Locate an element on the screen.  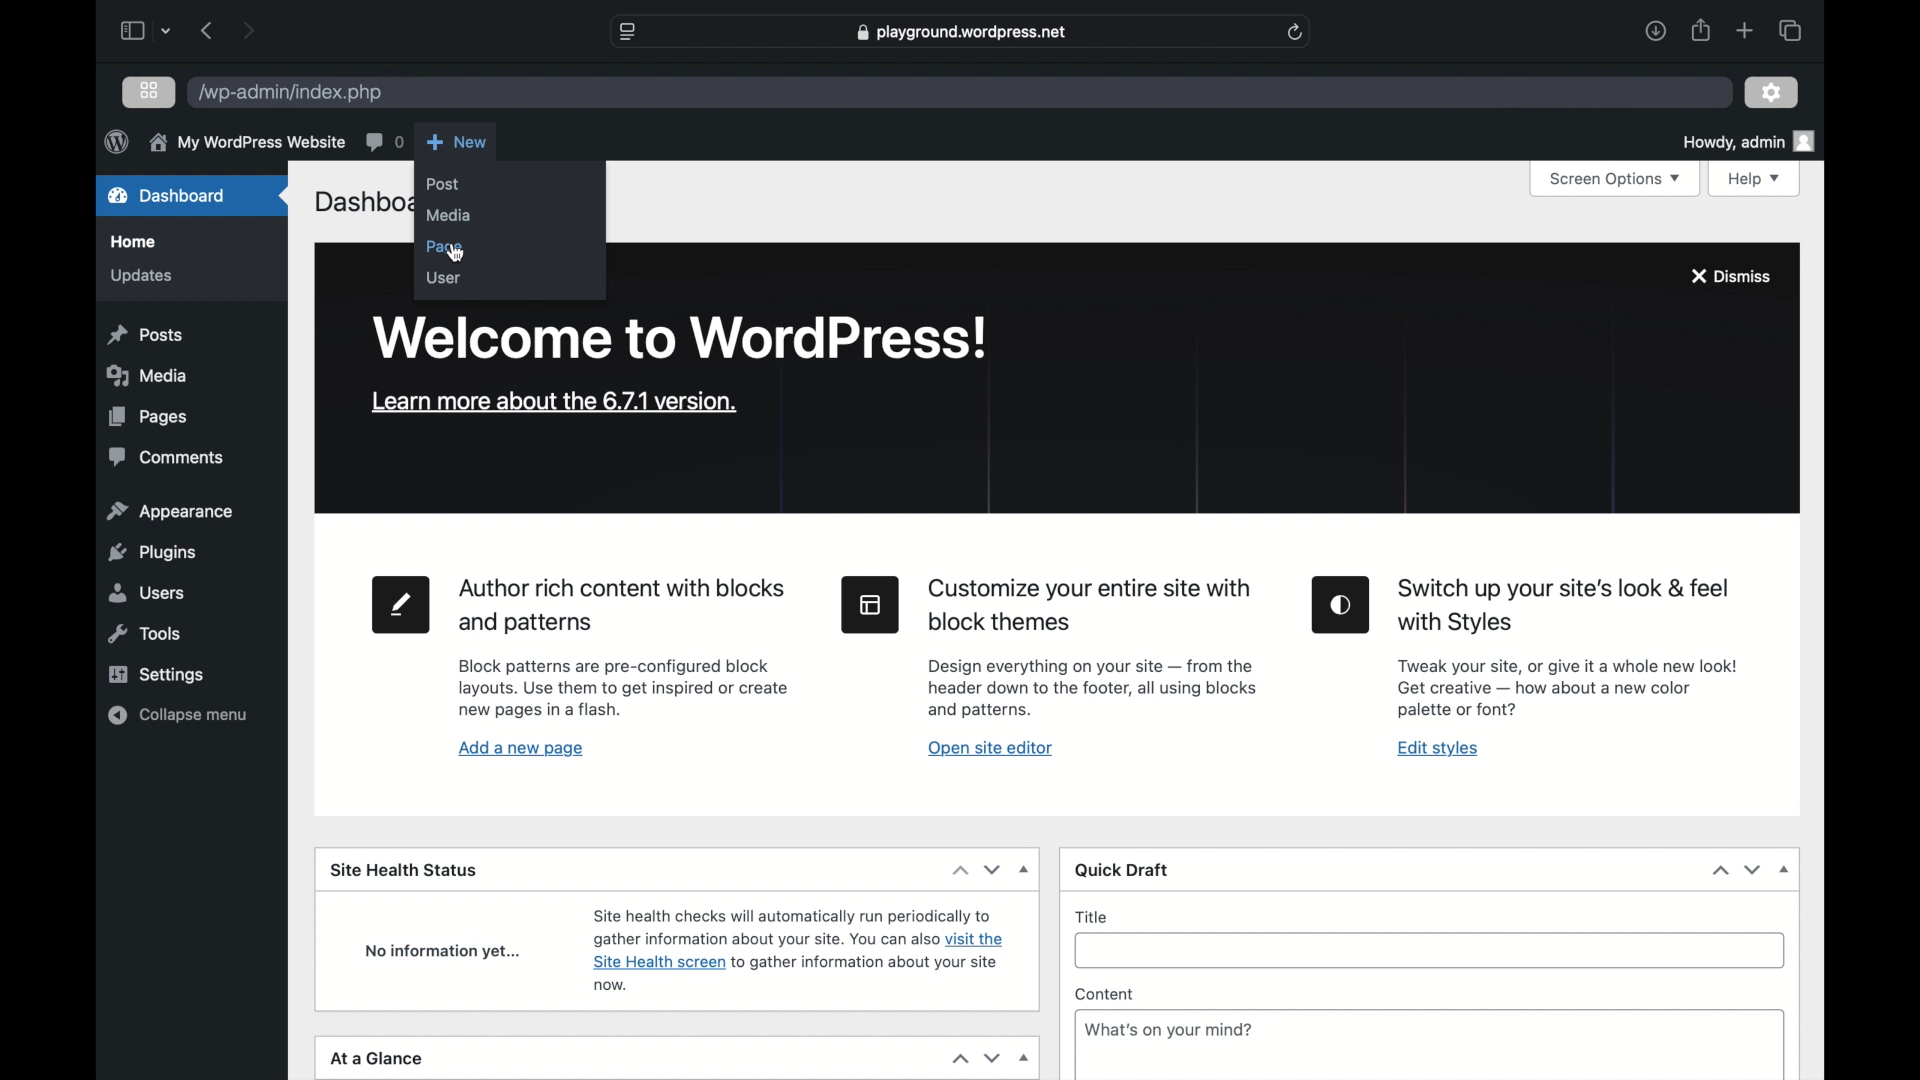
edit styles is located at coordinates (1339, 605).